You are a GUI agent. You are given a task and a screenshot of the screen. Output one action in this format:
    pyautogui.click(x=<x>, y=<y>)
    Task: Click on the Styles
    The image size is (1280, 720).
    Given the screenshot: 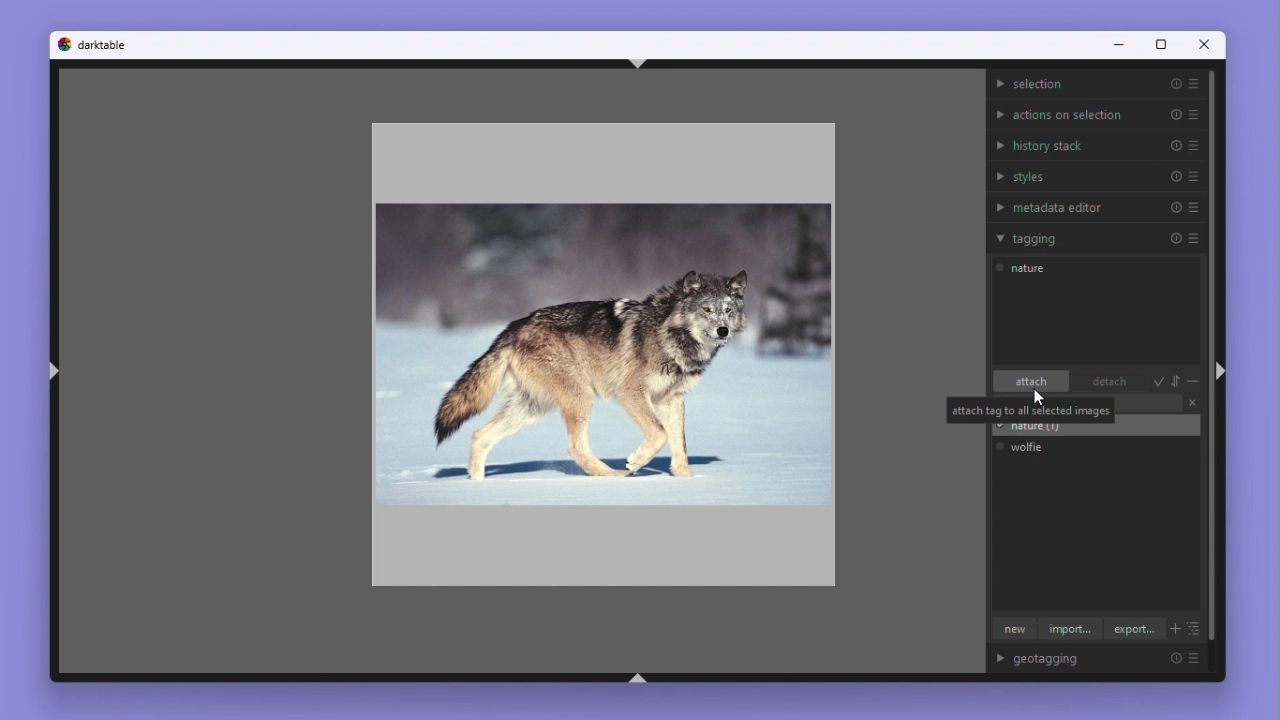 What is the action you would take?
    pyautogui.click(x=1098, y=176)
    